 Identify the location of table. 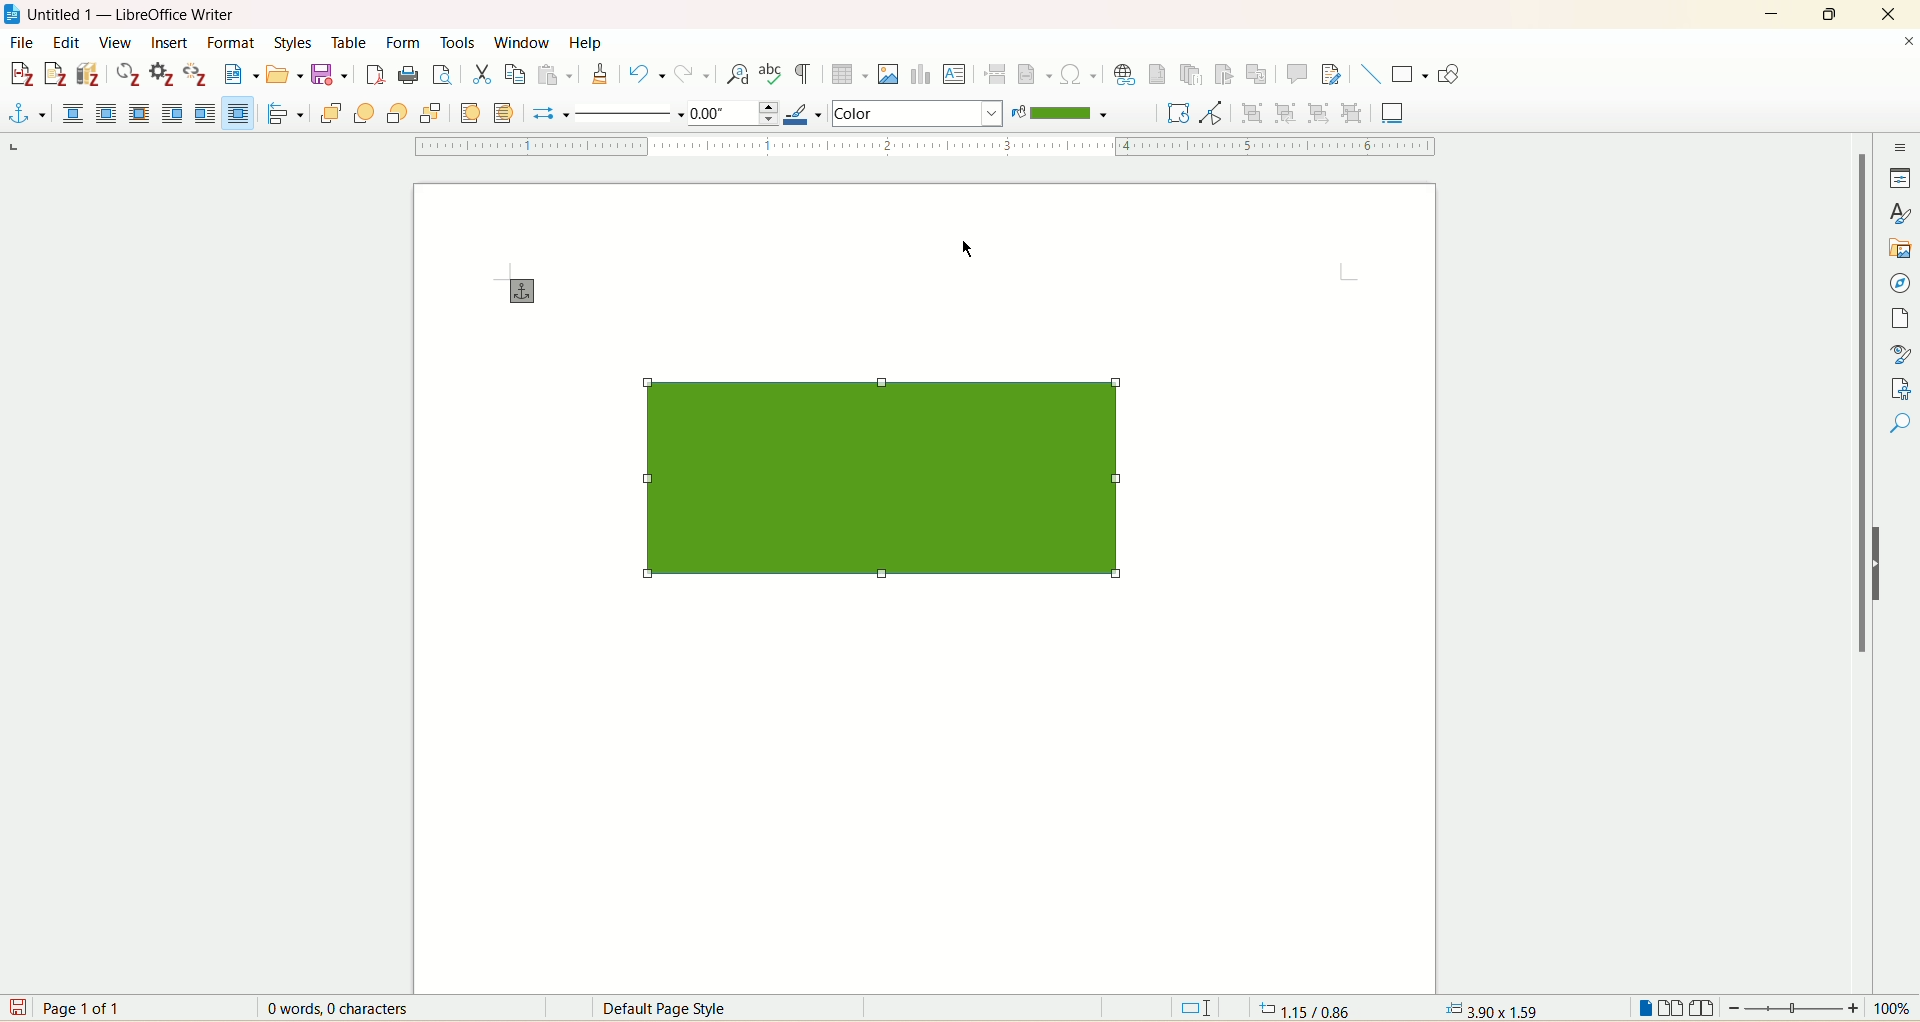
(350, 41).